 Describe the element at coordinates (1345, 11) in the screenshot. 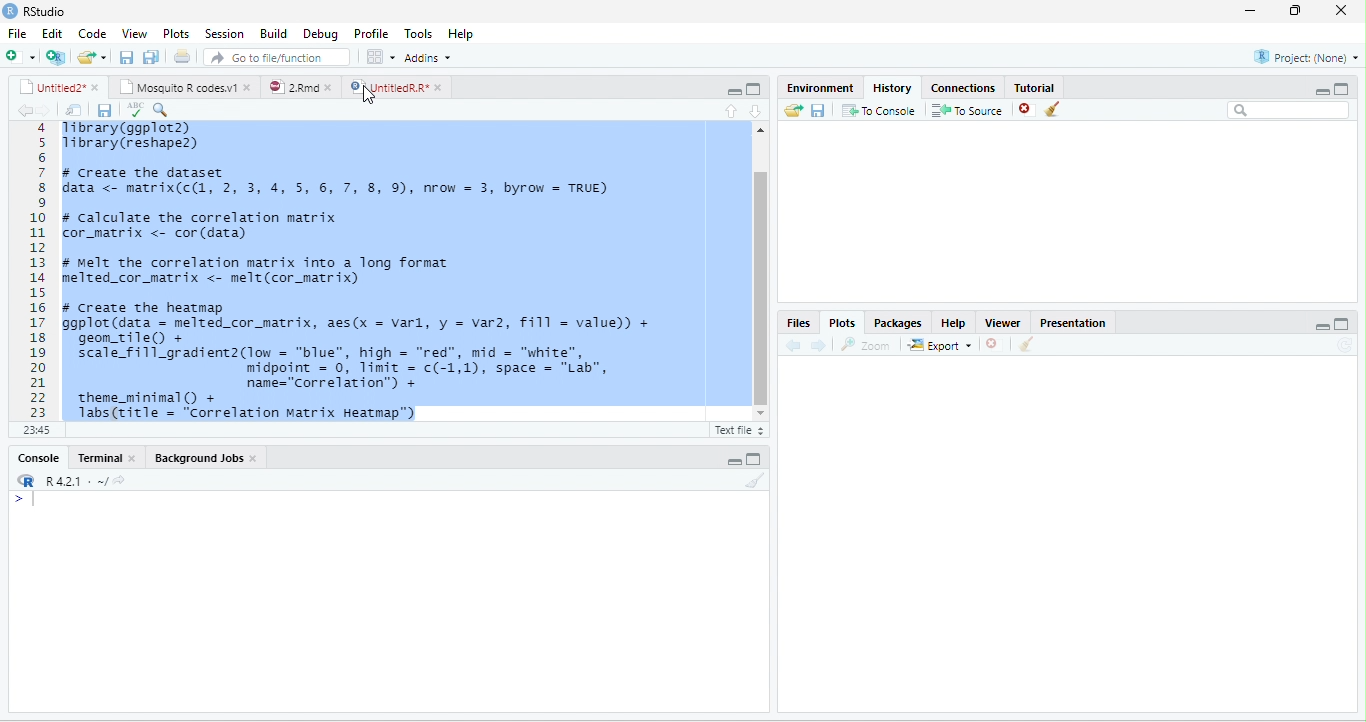

I see `close` at that location.